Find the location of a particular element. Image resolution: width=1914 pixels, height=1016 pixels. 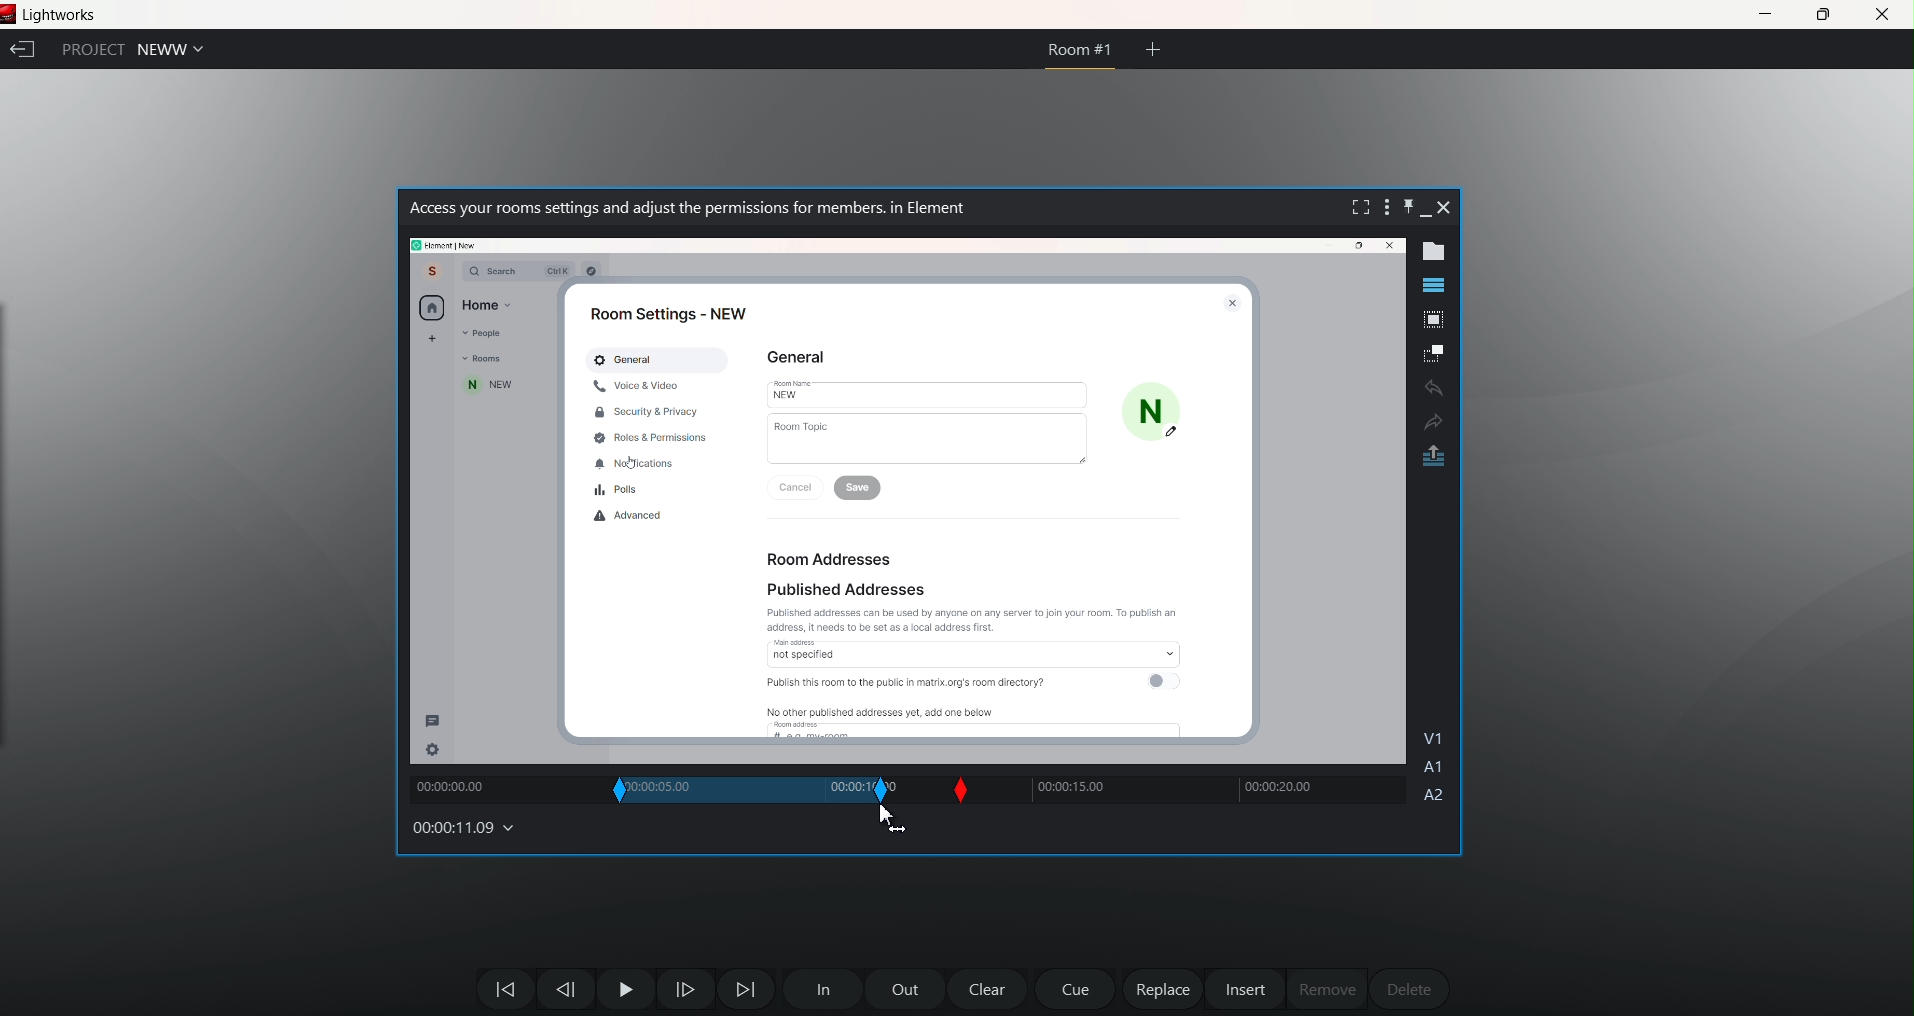

message is located at coordinates (435, 720).